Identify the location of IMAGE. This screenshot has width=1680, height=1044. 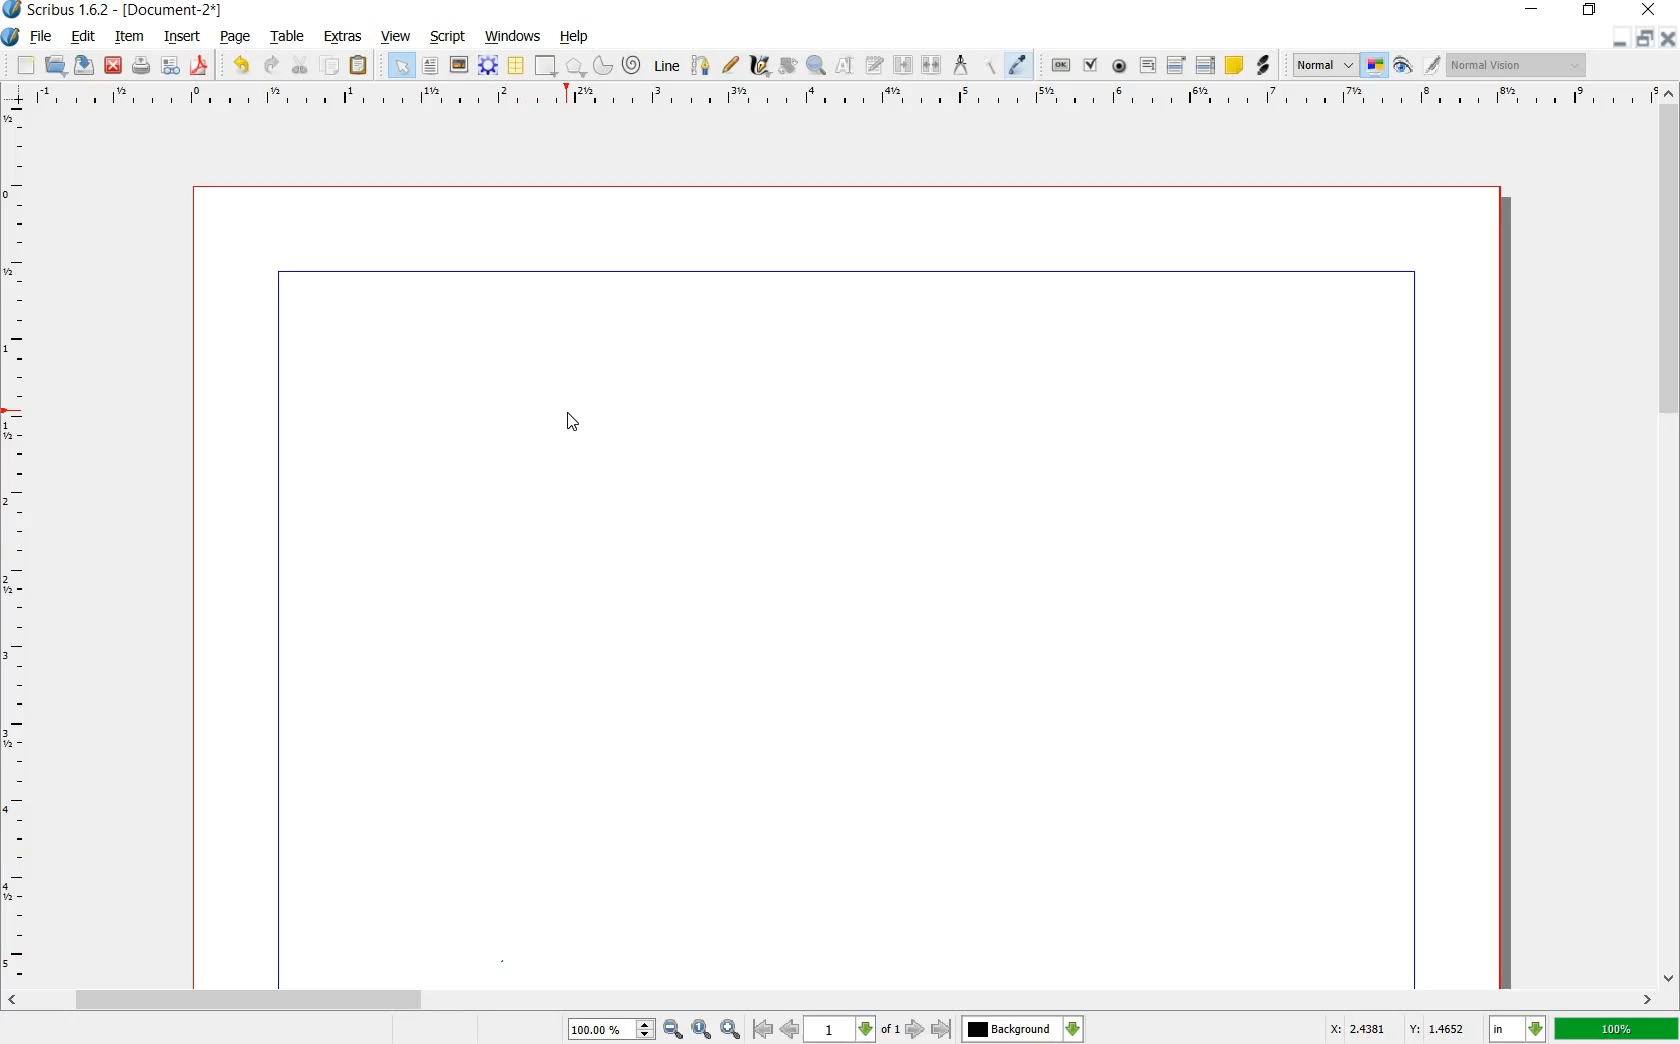
(459, 64).